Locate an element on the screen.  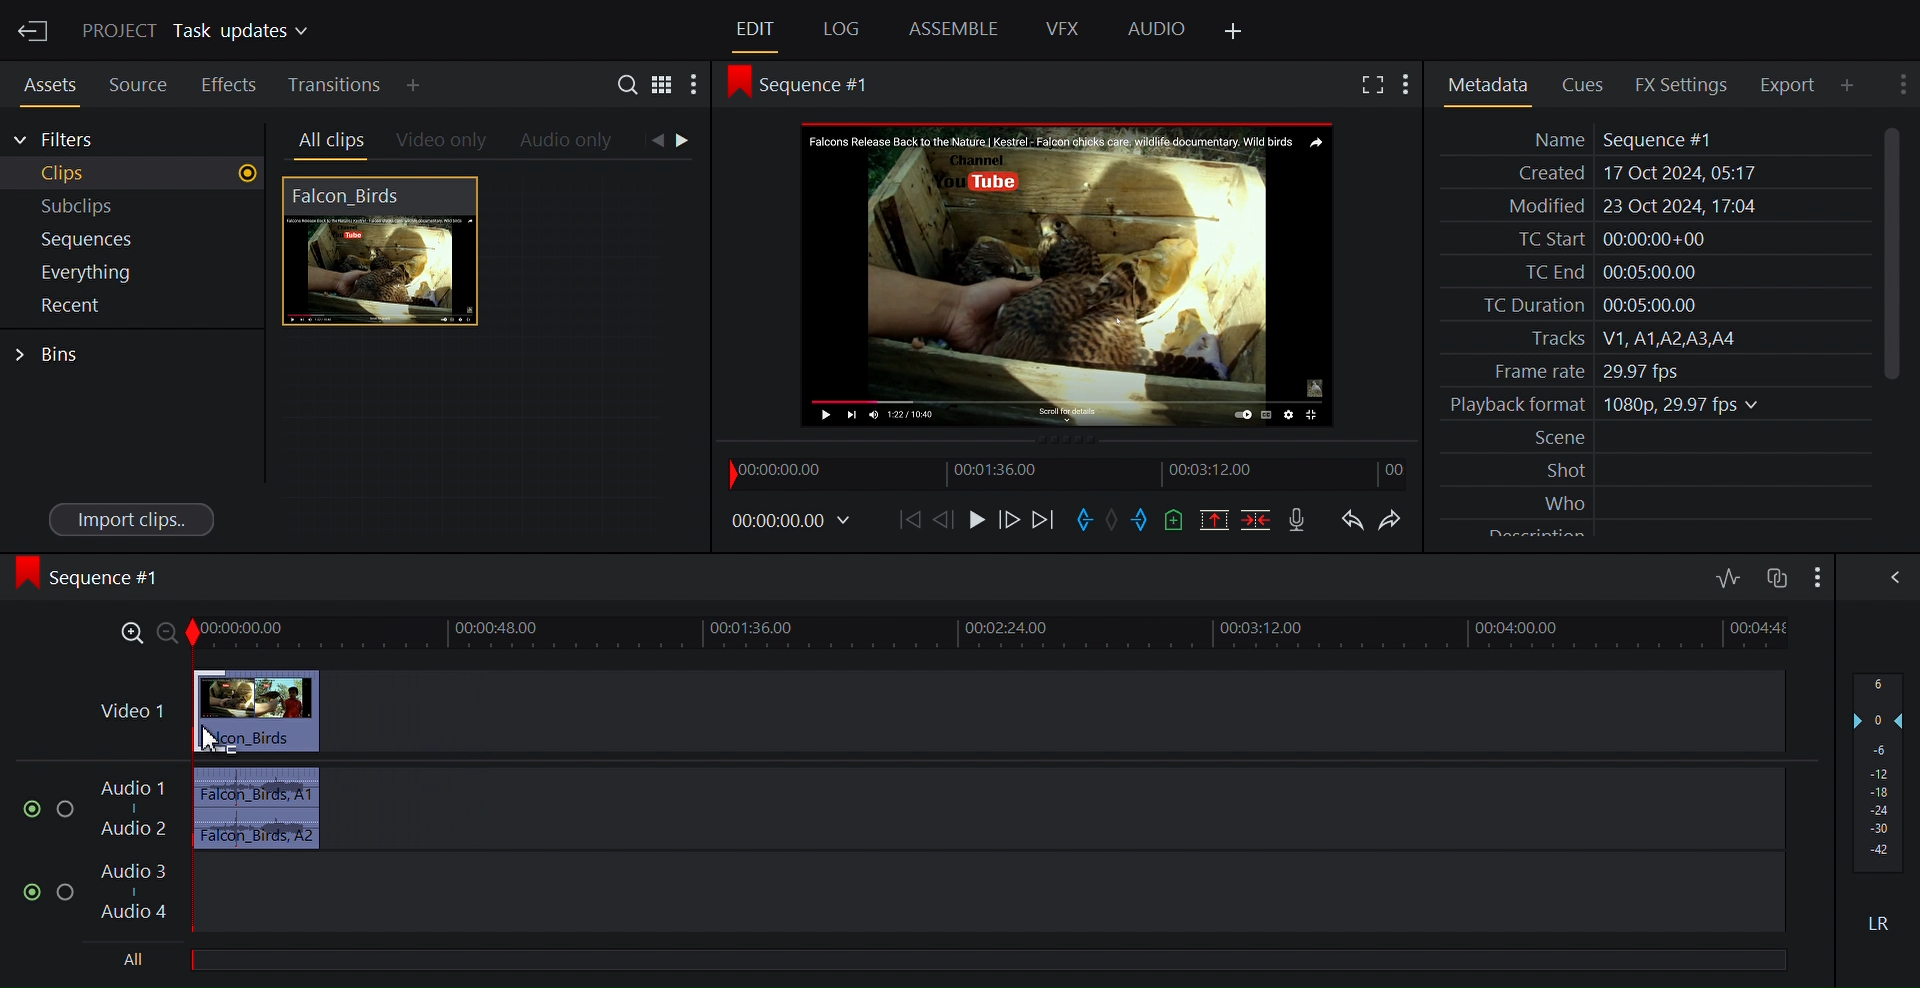
Delete/cut is located at coordinates (1259, 520).